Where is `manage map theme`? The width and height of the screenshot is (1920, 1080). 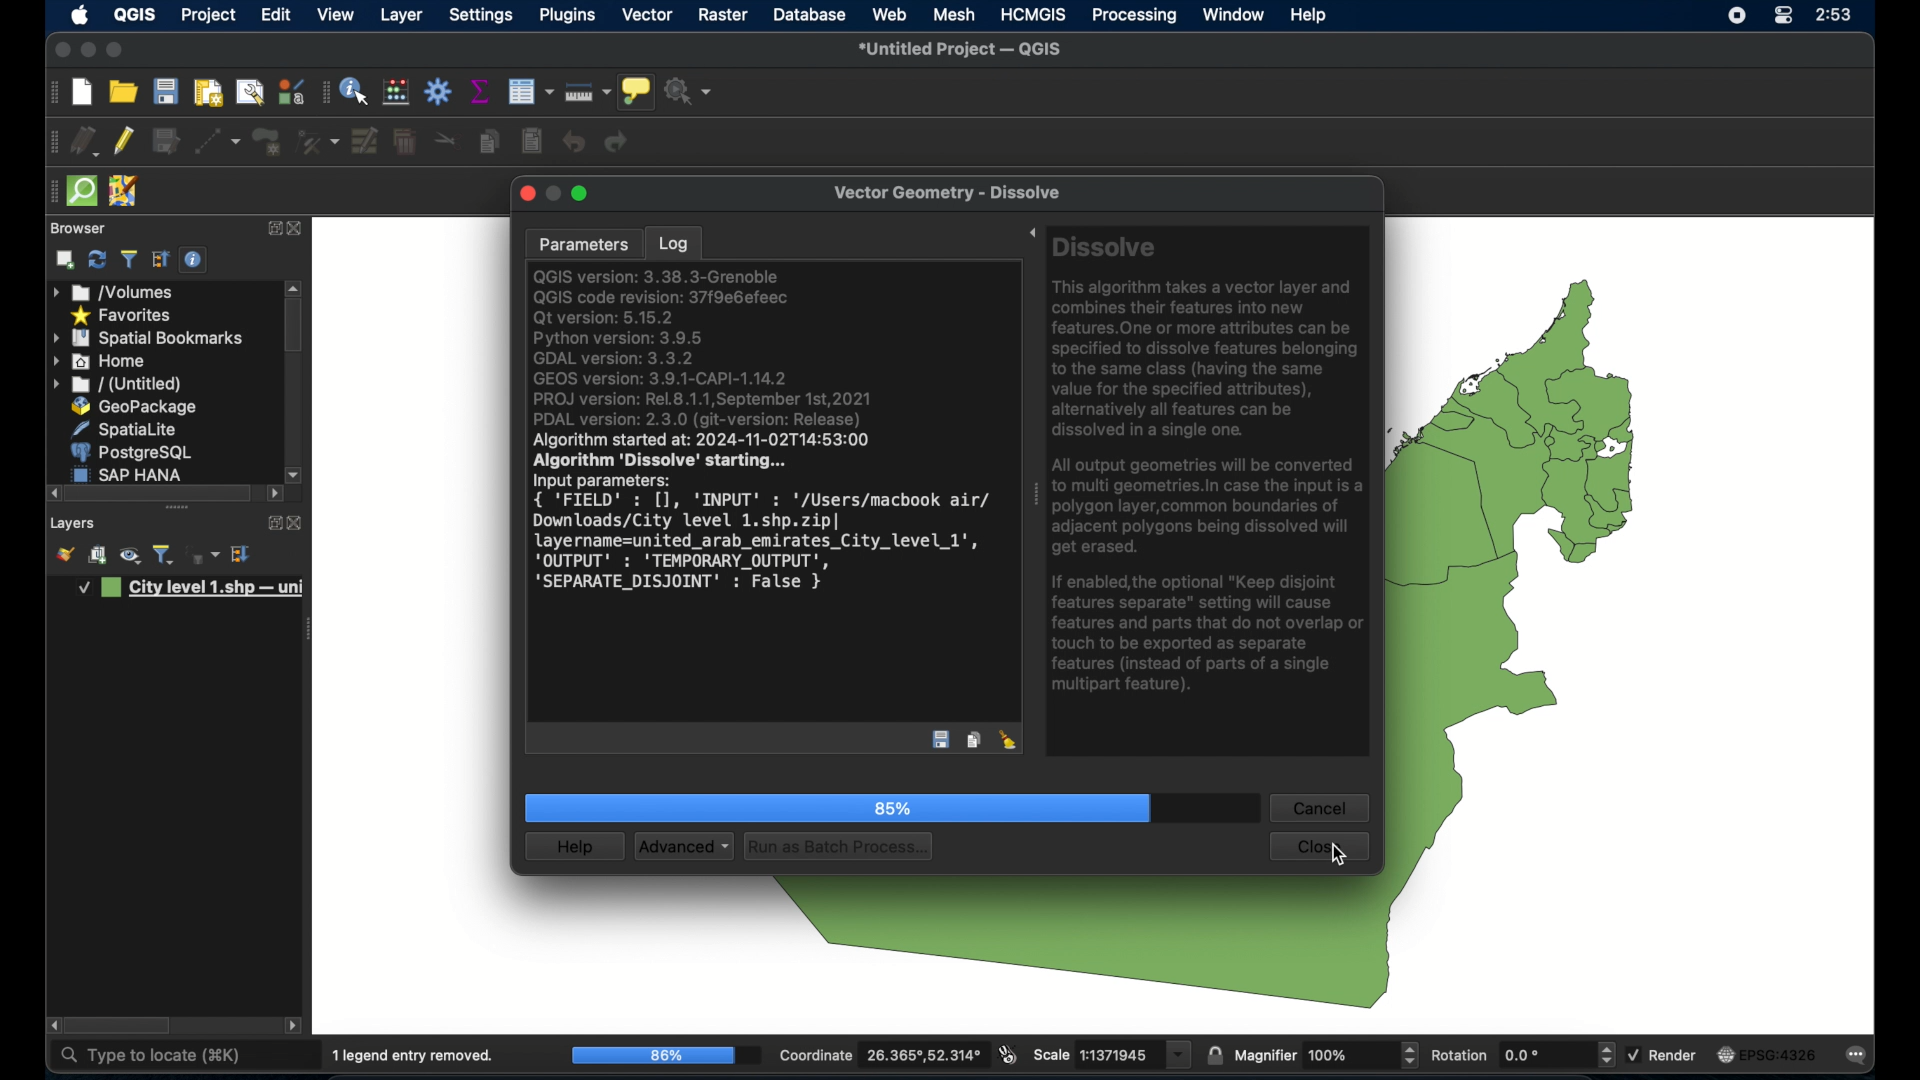
manage map theme is located at coordinates (129, 558).